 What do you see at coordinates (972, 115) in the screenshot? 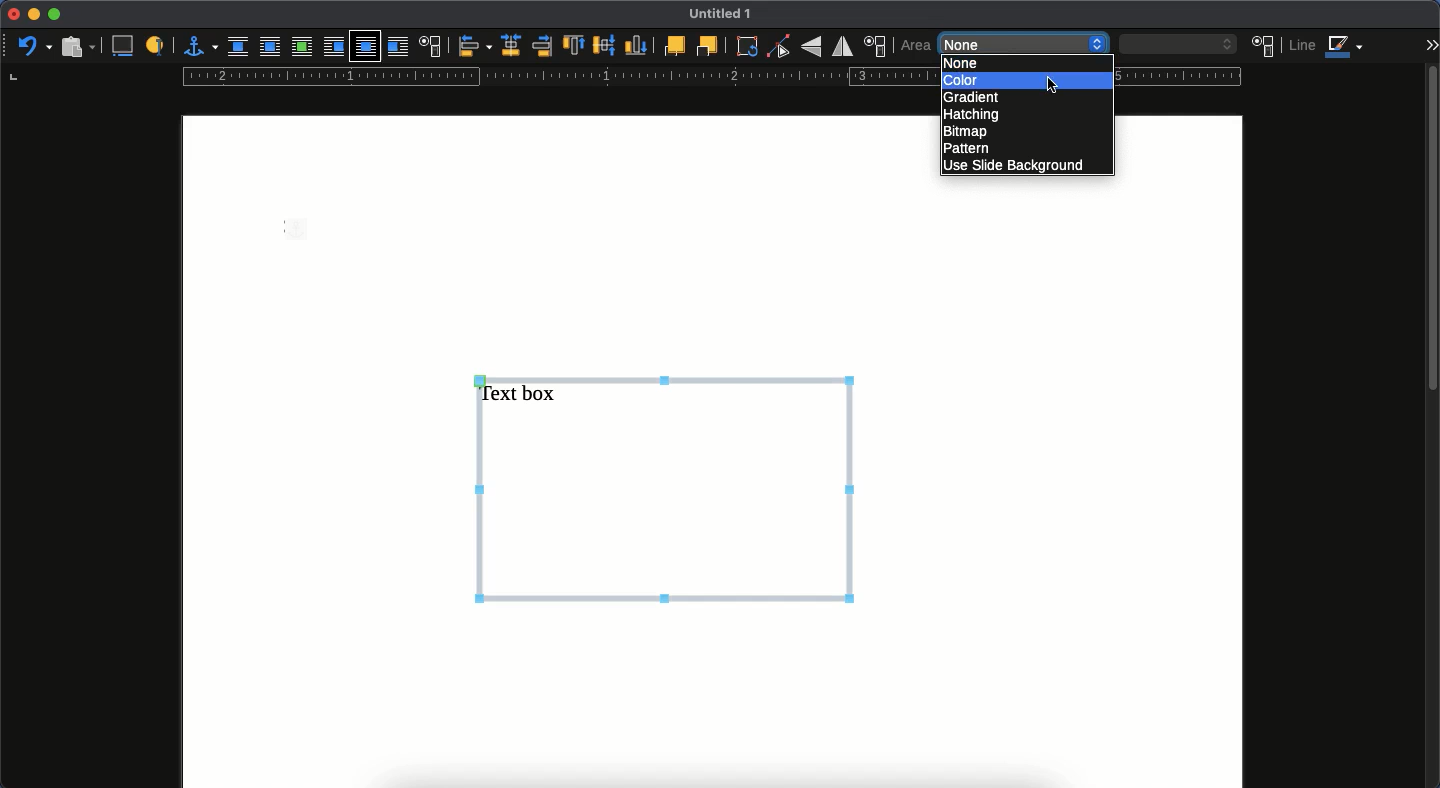
I see `hatching` at bounding box center [972, 115].